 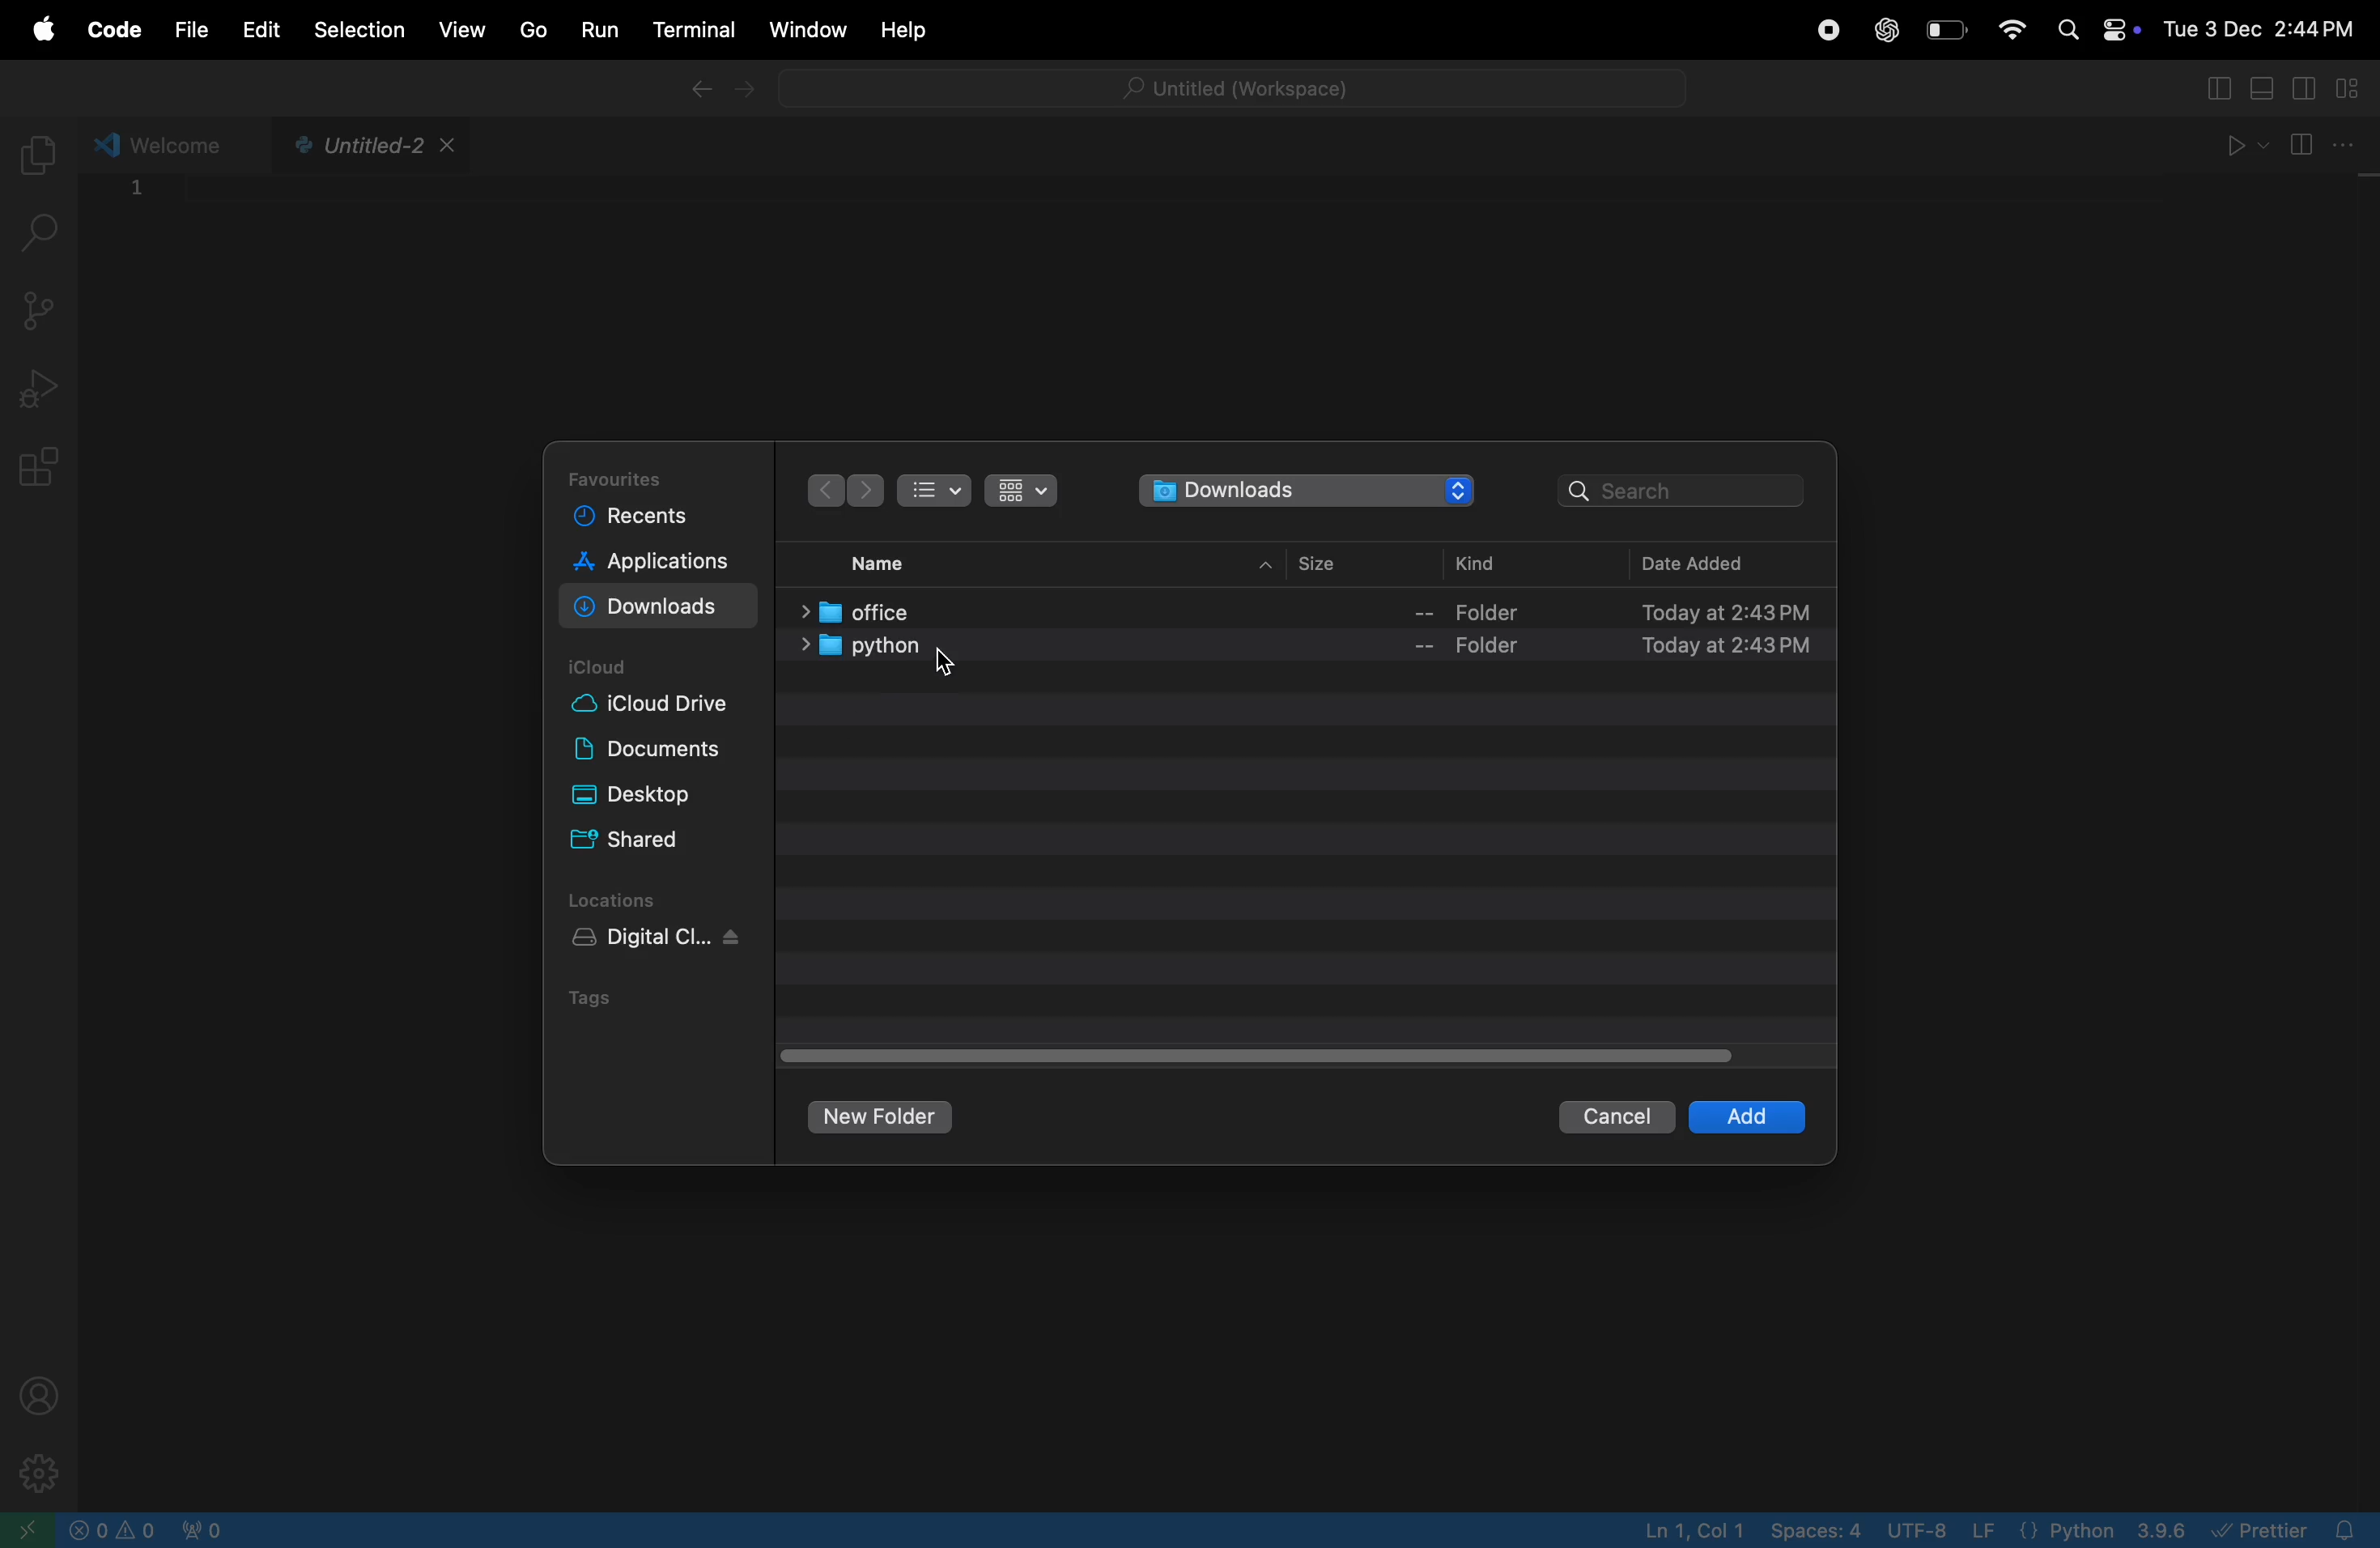 I want to click on toggle secondary sidebar, so click(x=2307, y=87).